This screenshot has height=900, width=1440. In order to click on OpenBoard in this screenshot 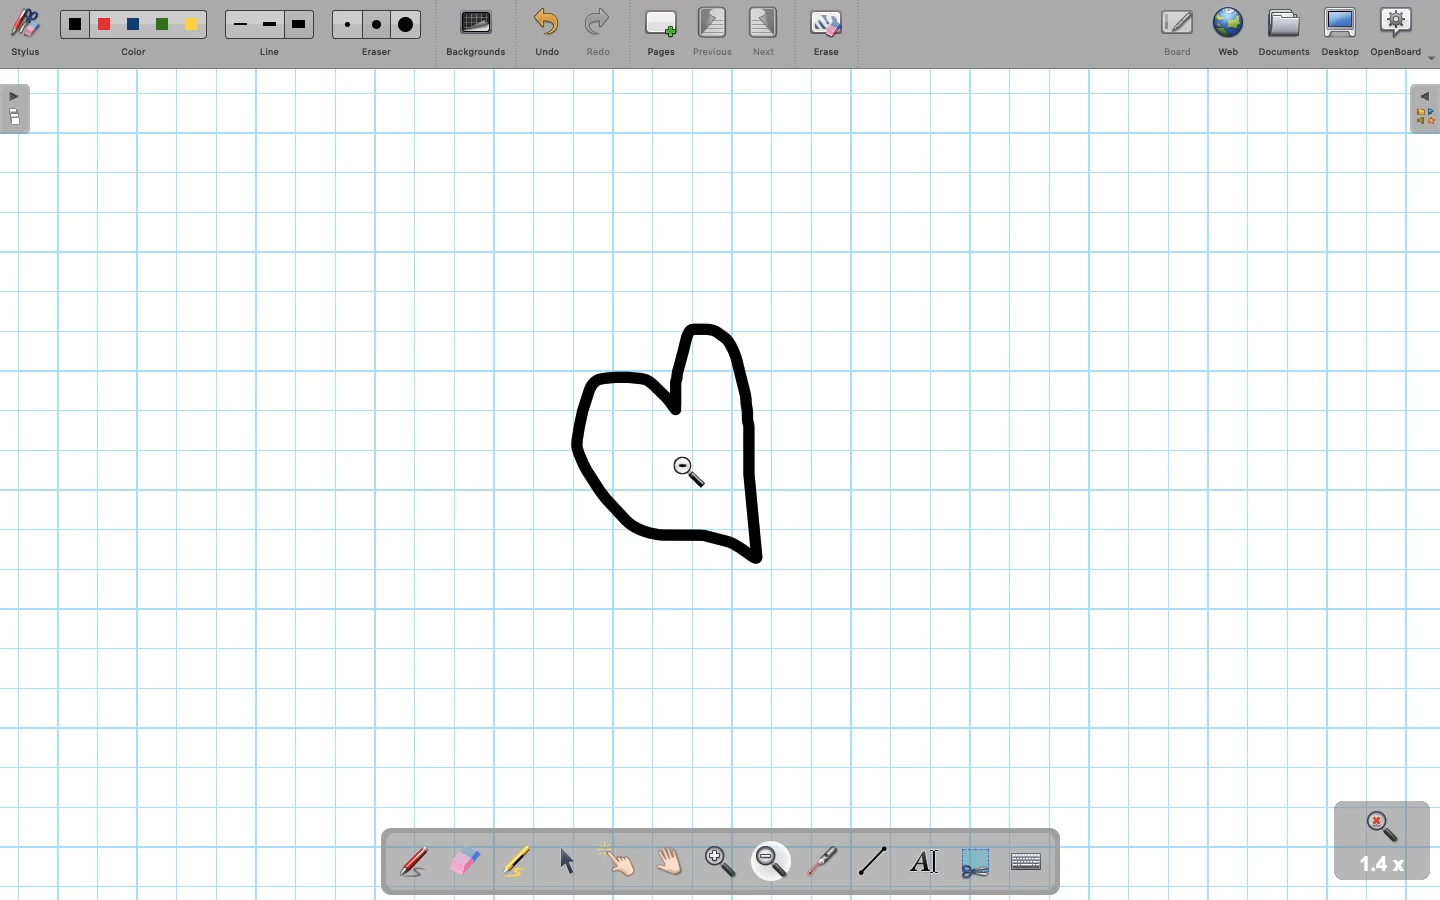, I will do `click(1403, 35)`.